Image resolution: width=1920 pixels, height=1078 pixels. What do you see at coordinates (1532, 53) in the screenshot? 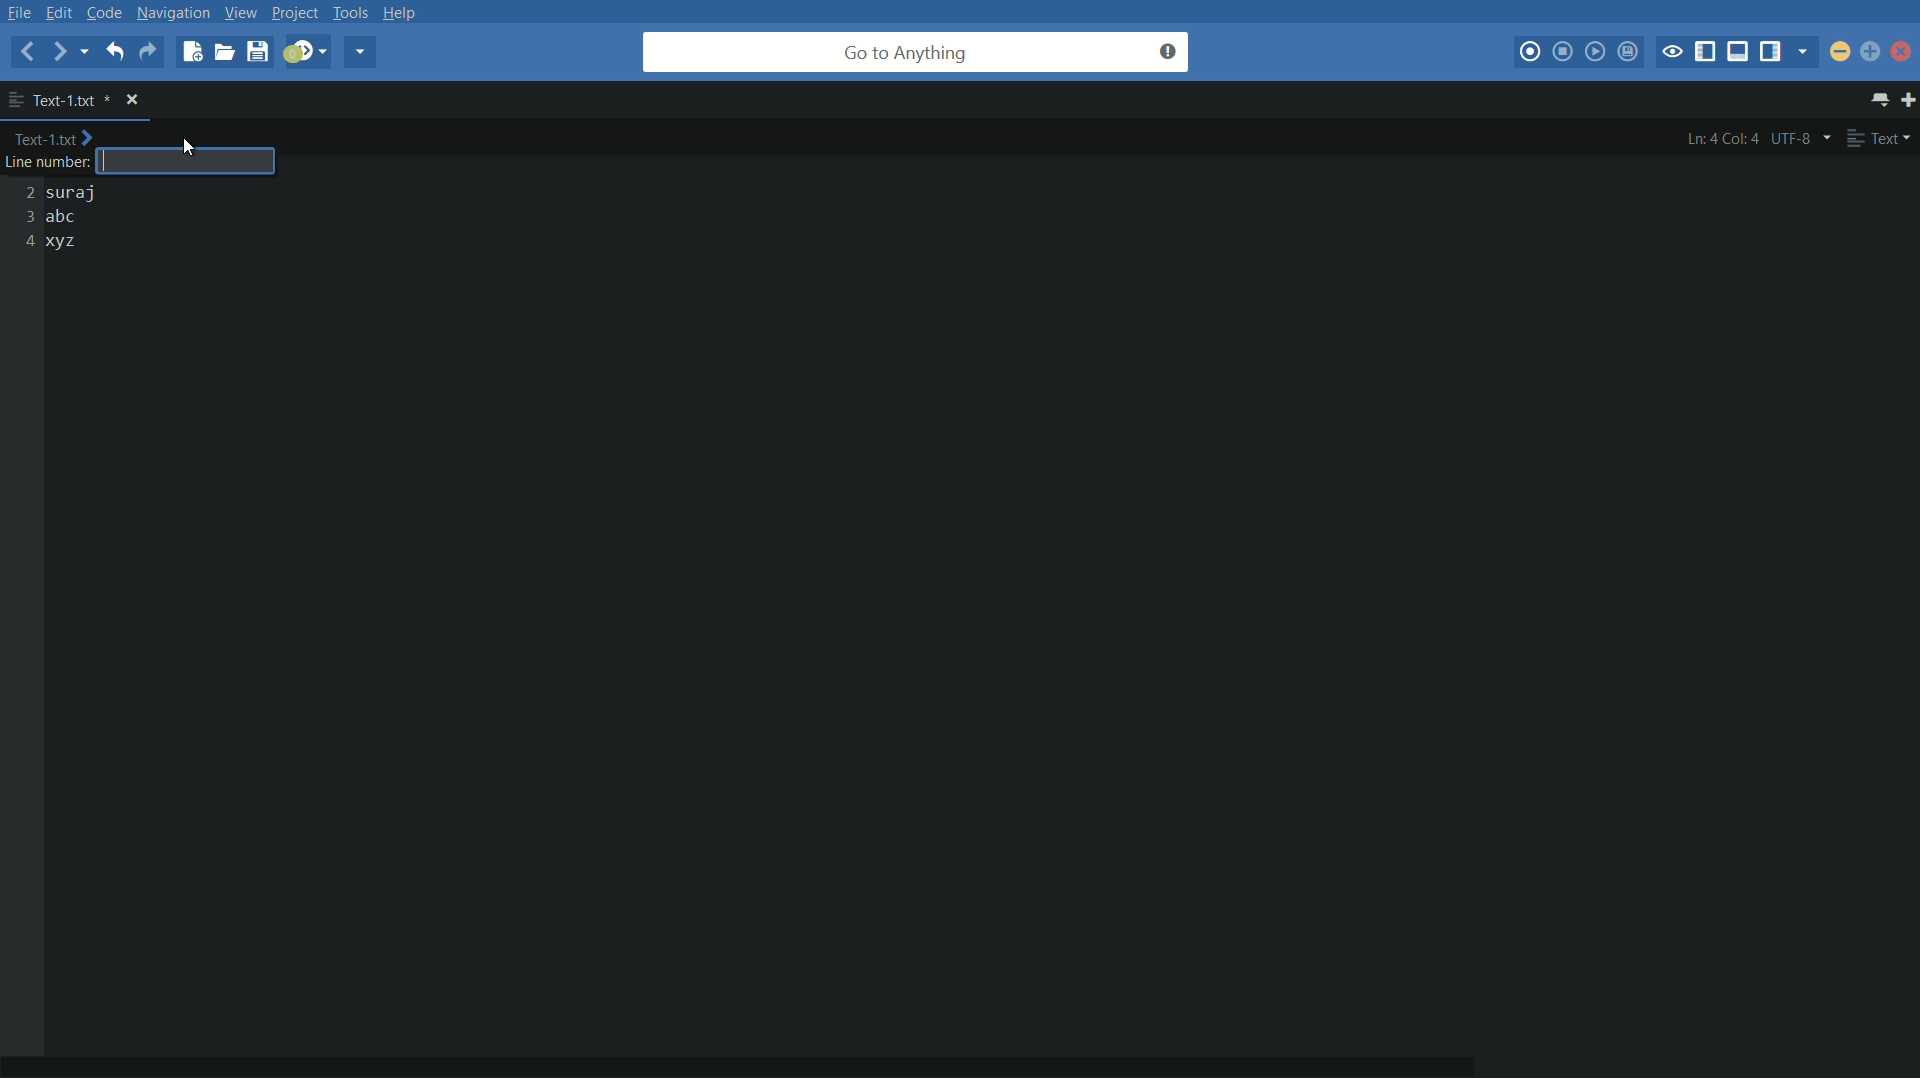
I see `start macro` at bounding box center [1532, 53].